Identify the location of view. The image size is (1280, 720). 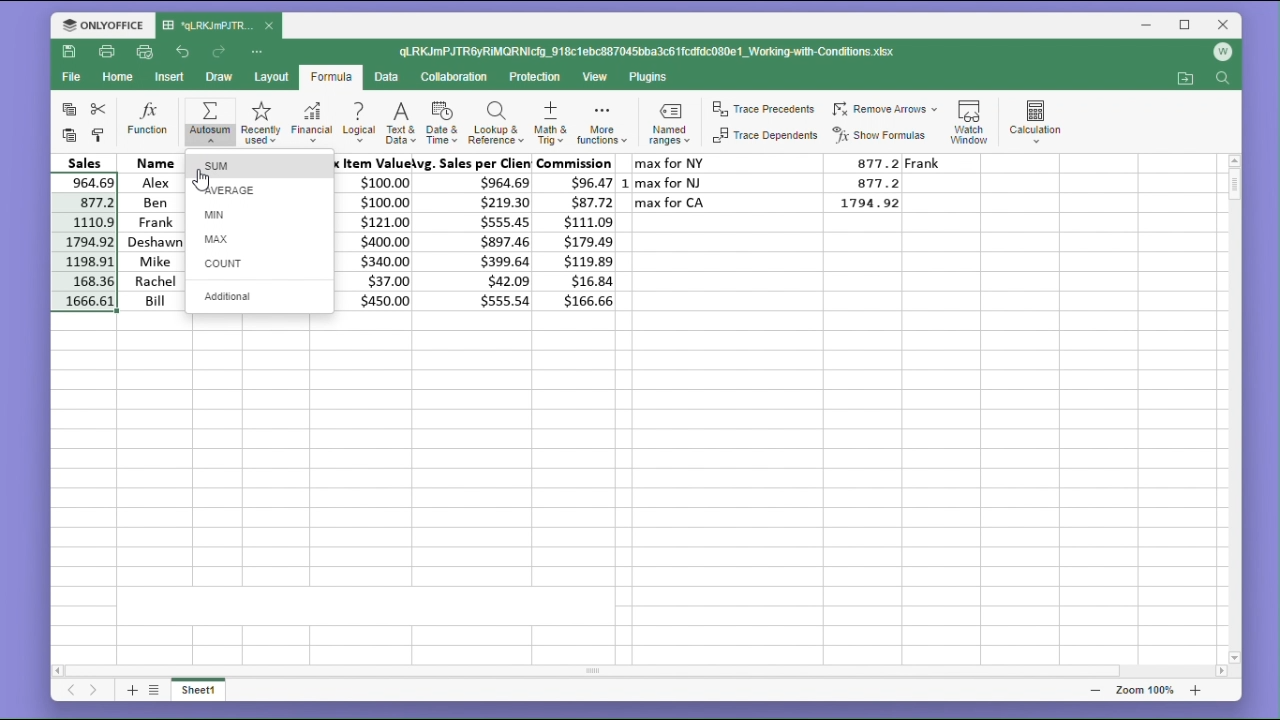
(597, 78).